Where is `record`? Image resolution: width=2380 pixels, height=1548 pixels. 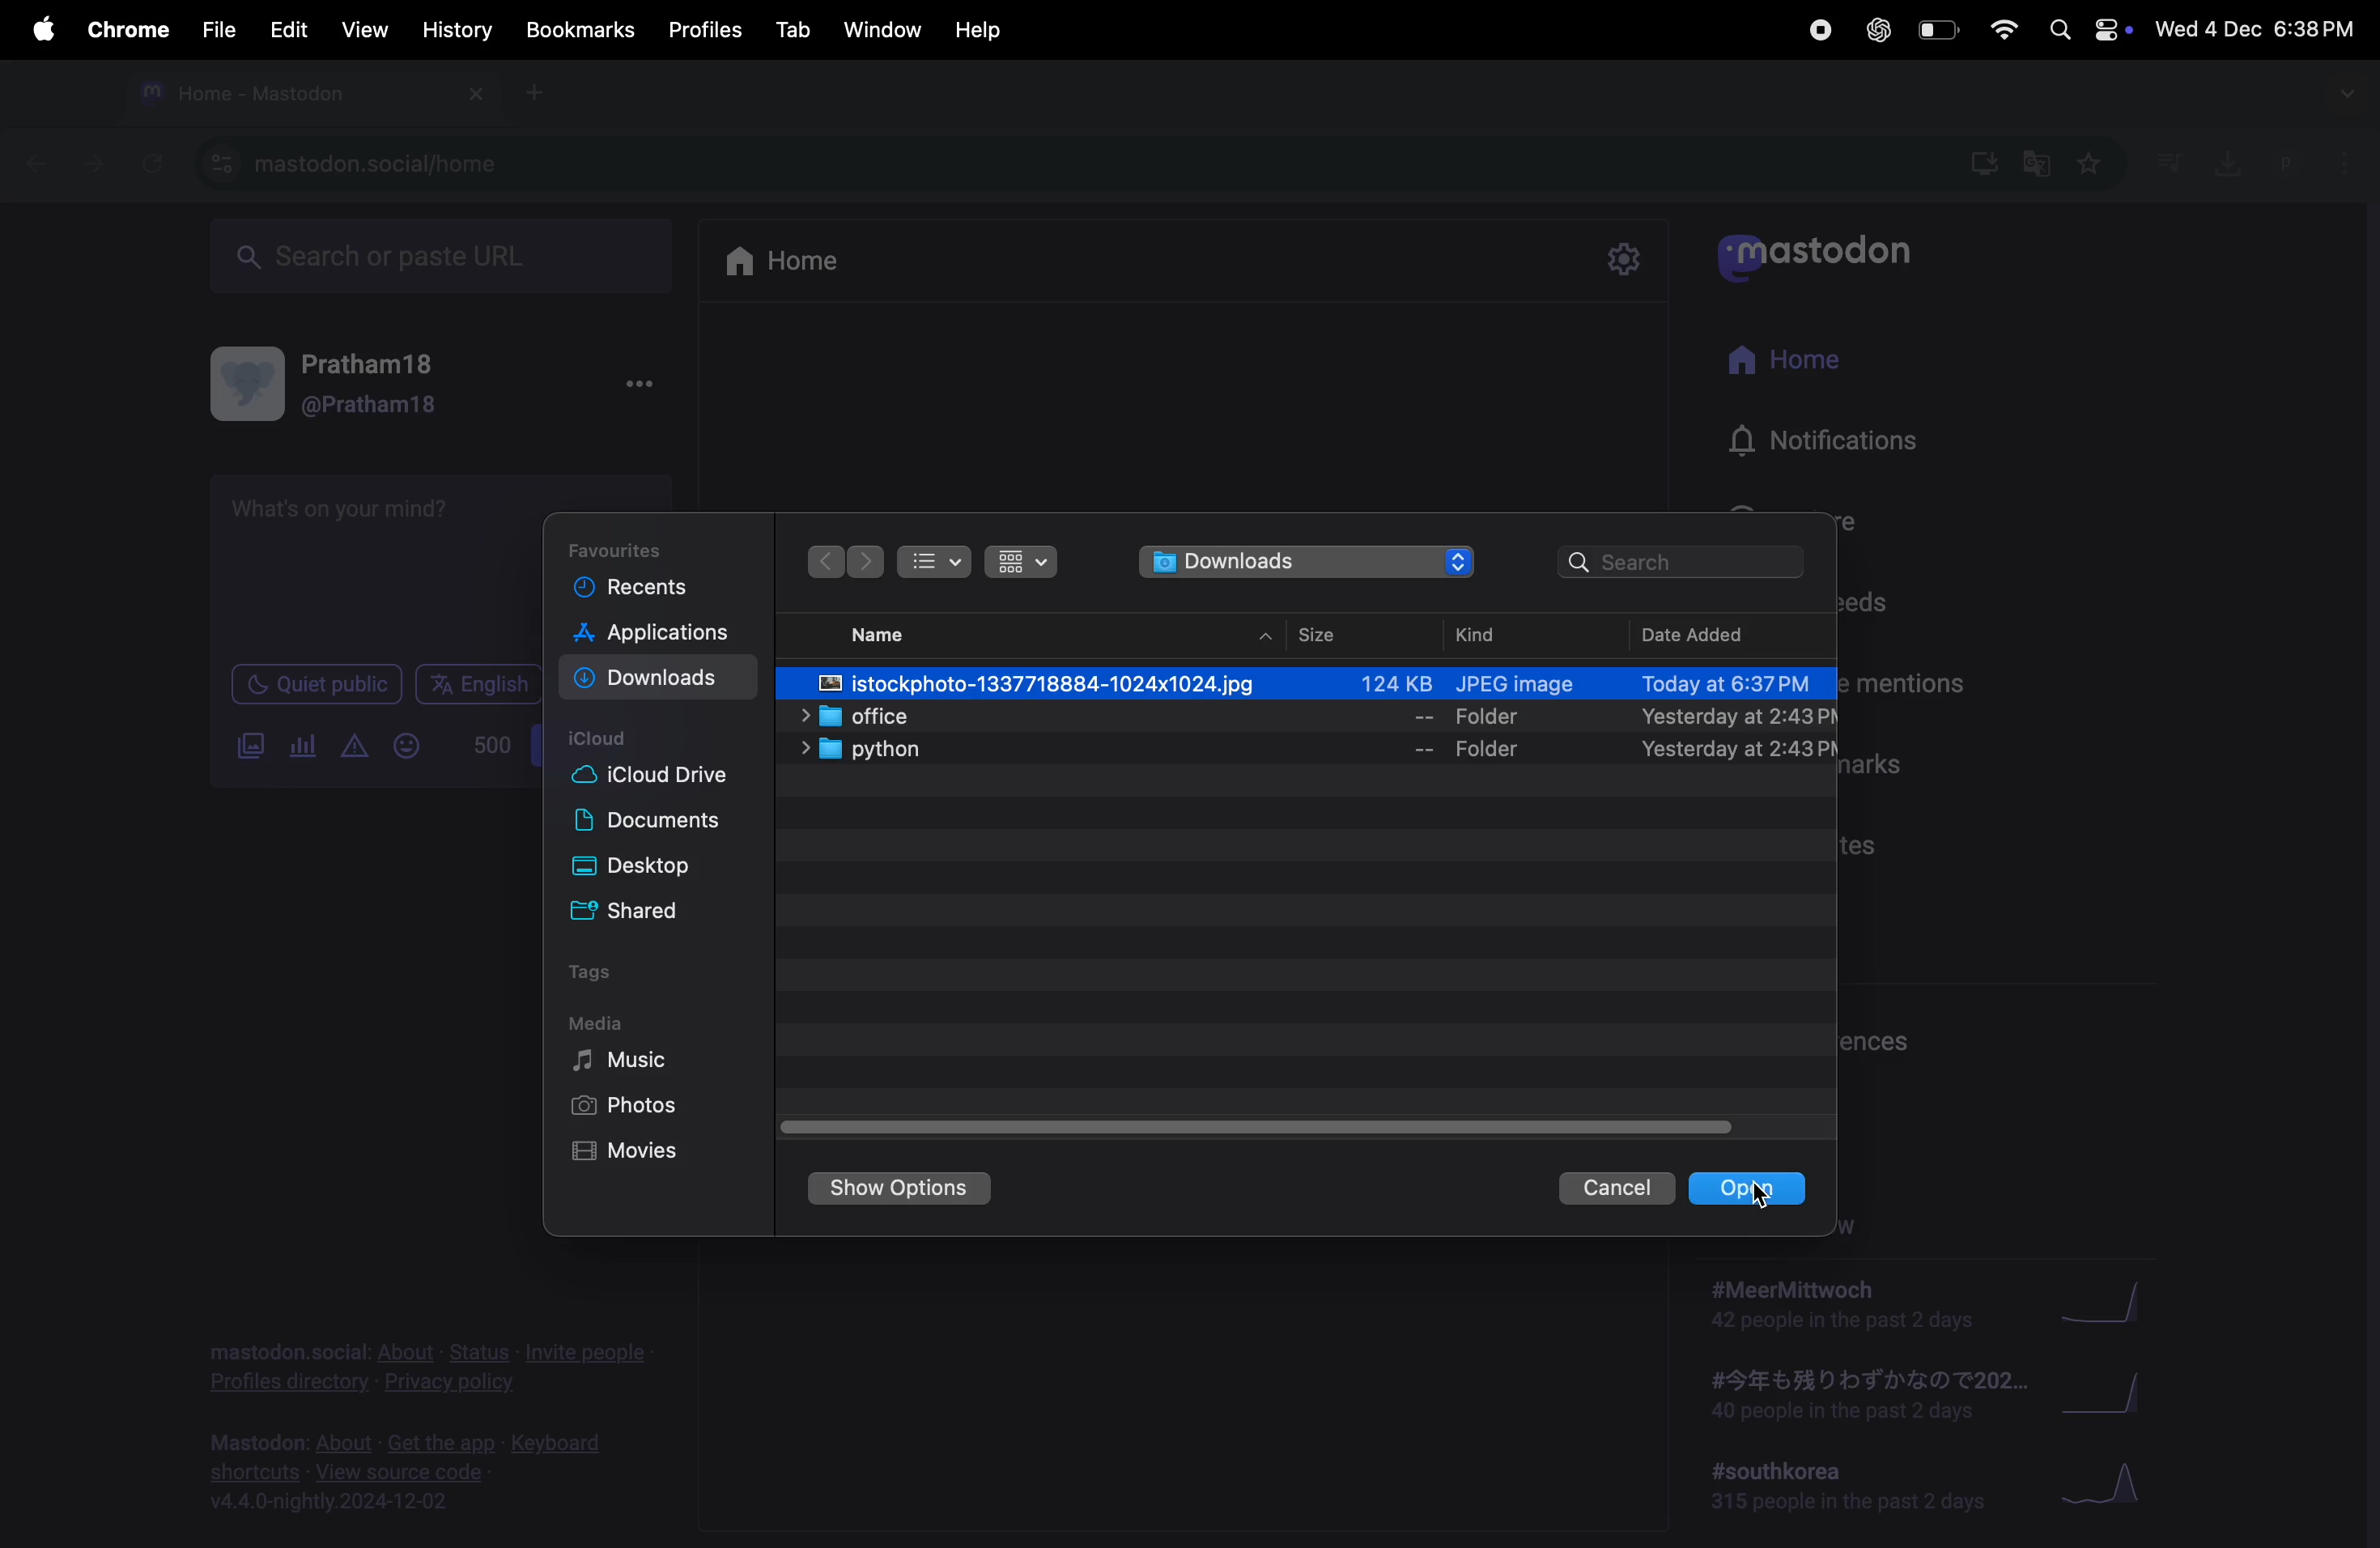
record is located at coordinates (1818, 29).